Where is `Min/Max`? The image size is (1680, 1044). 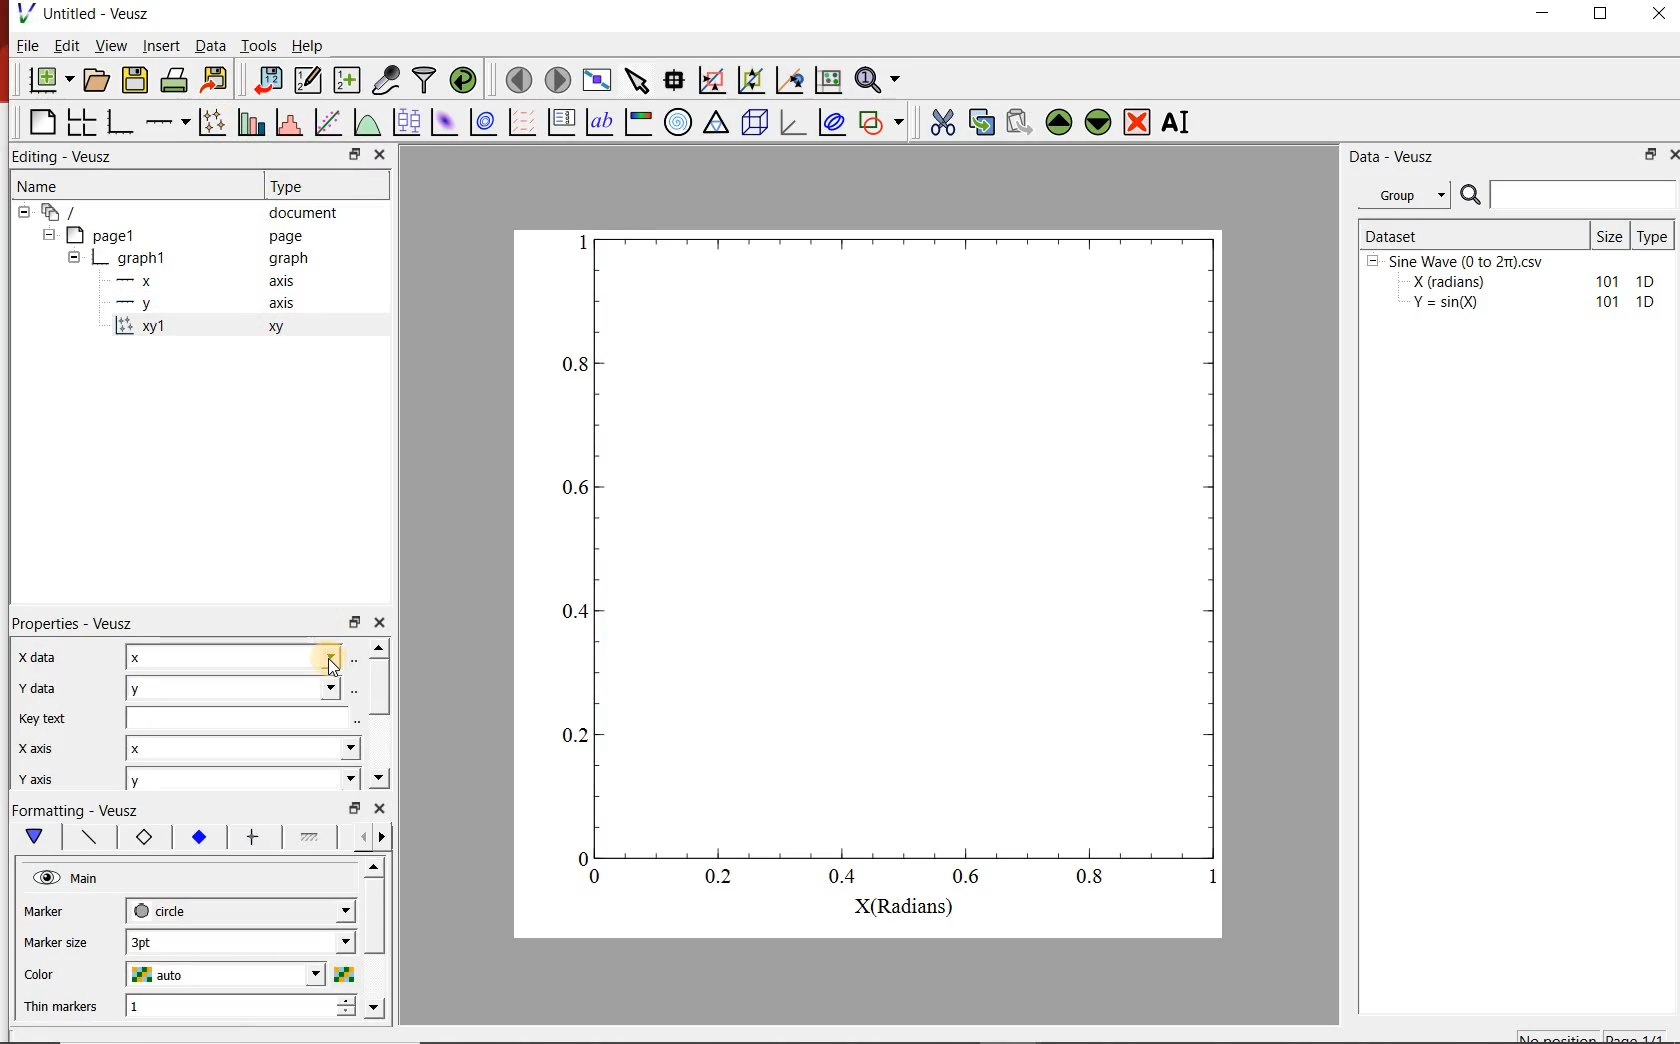 Min/Max is located at coordinates (1647, 156).